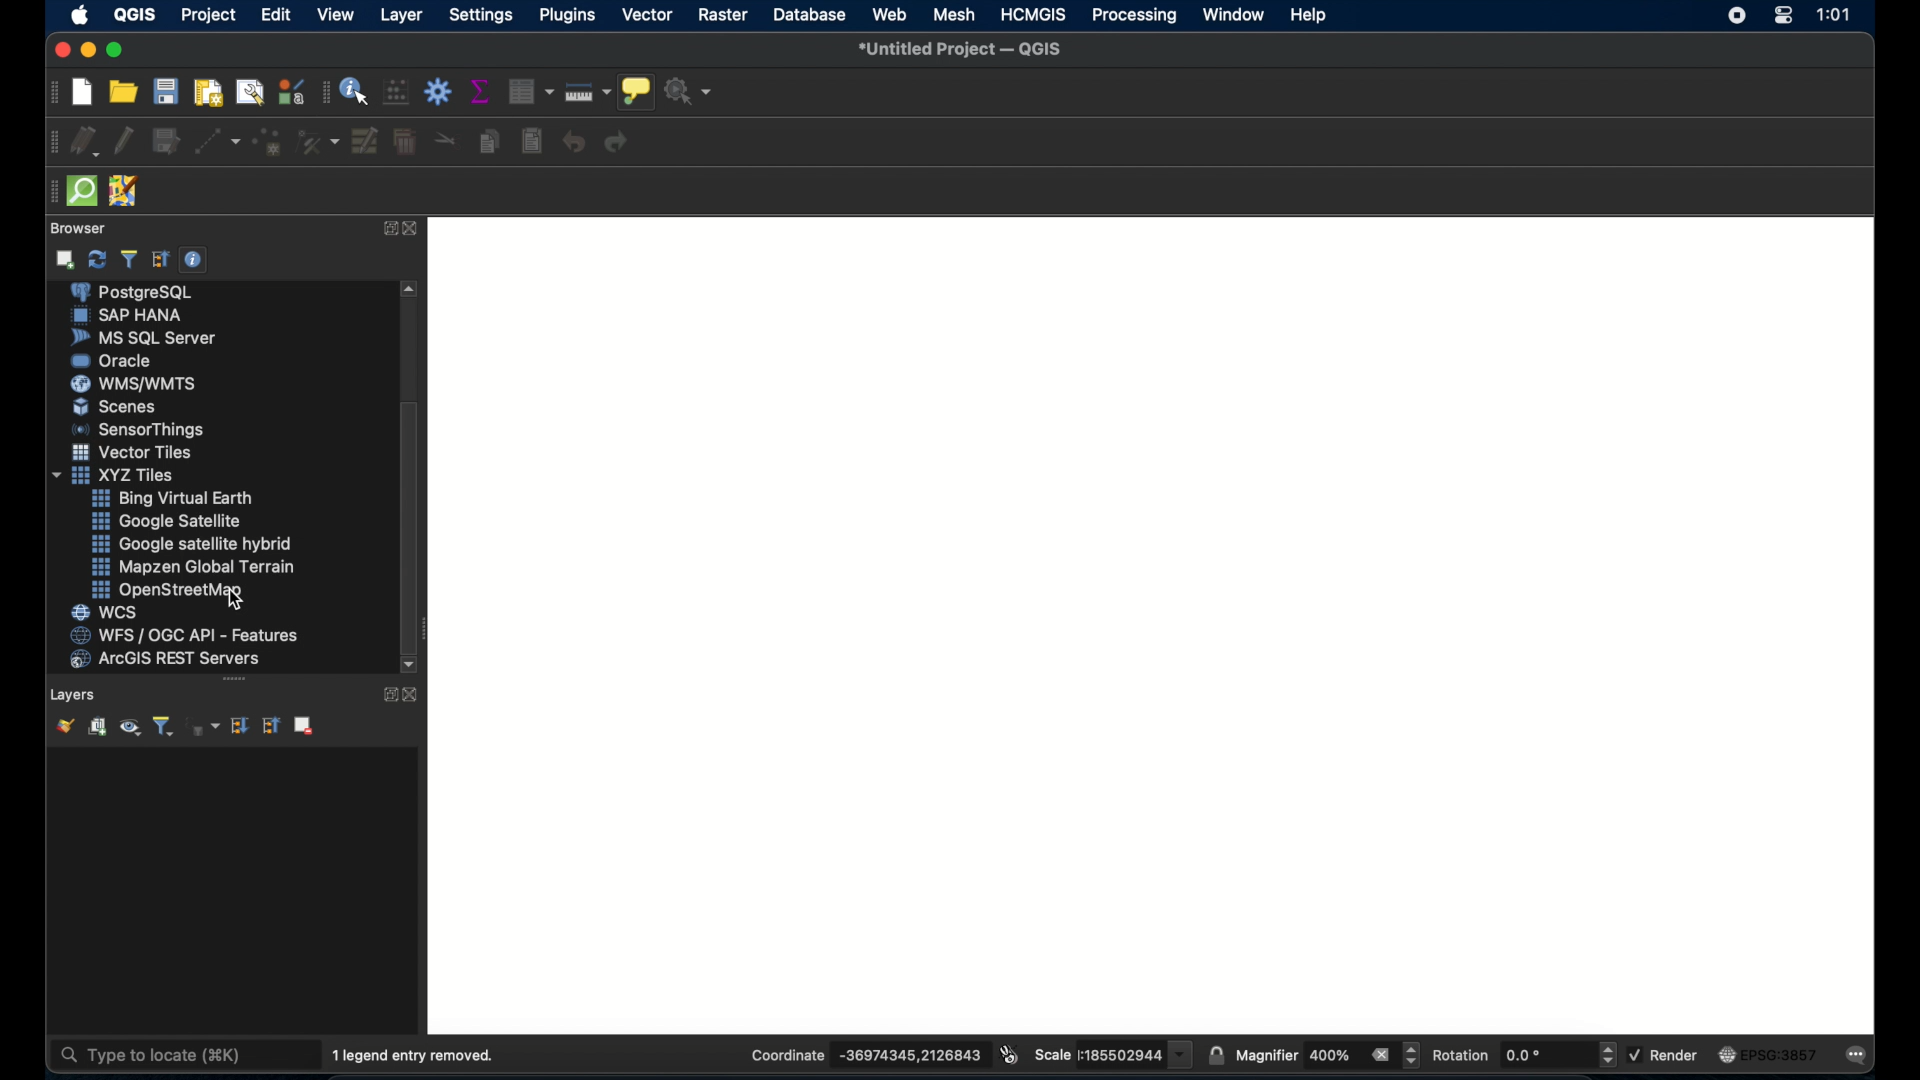  Describe the element at coordinates (48, 142) in the screenshot. I see `digitizing toolbar` at that location.